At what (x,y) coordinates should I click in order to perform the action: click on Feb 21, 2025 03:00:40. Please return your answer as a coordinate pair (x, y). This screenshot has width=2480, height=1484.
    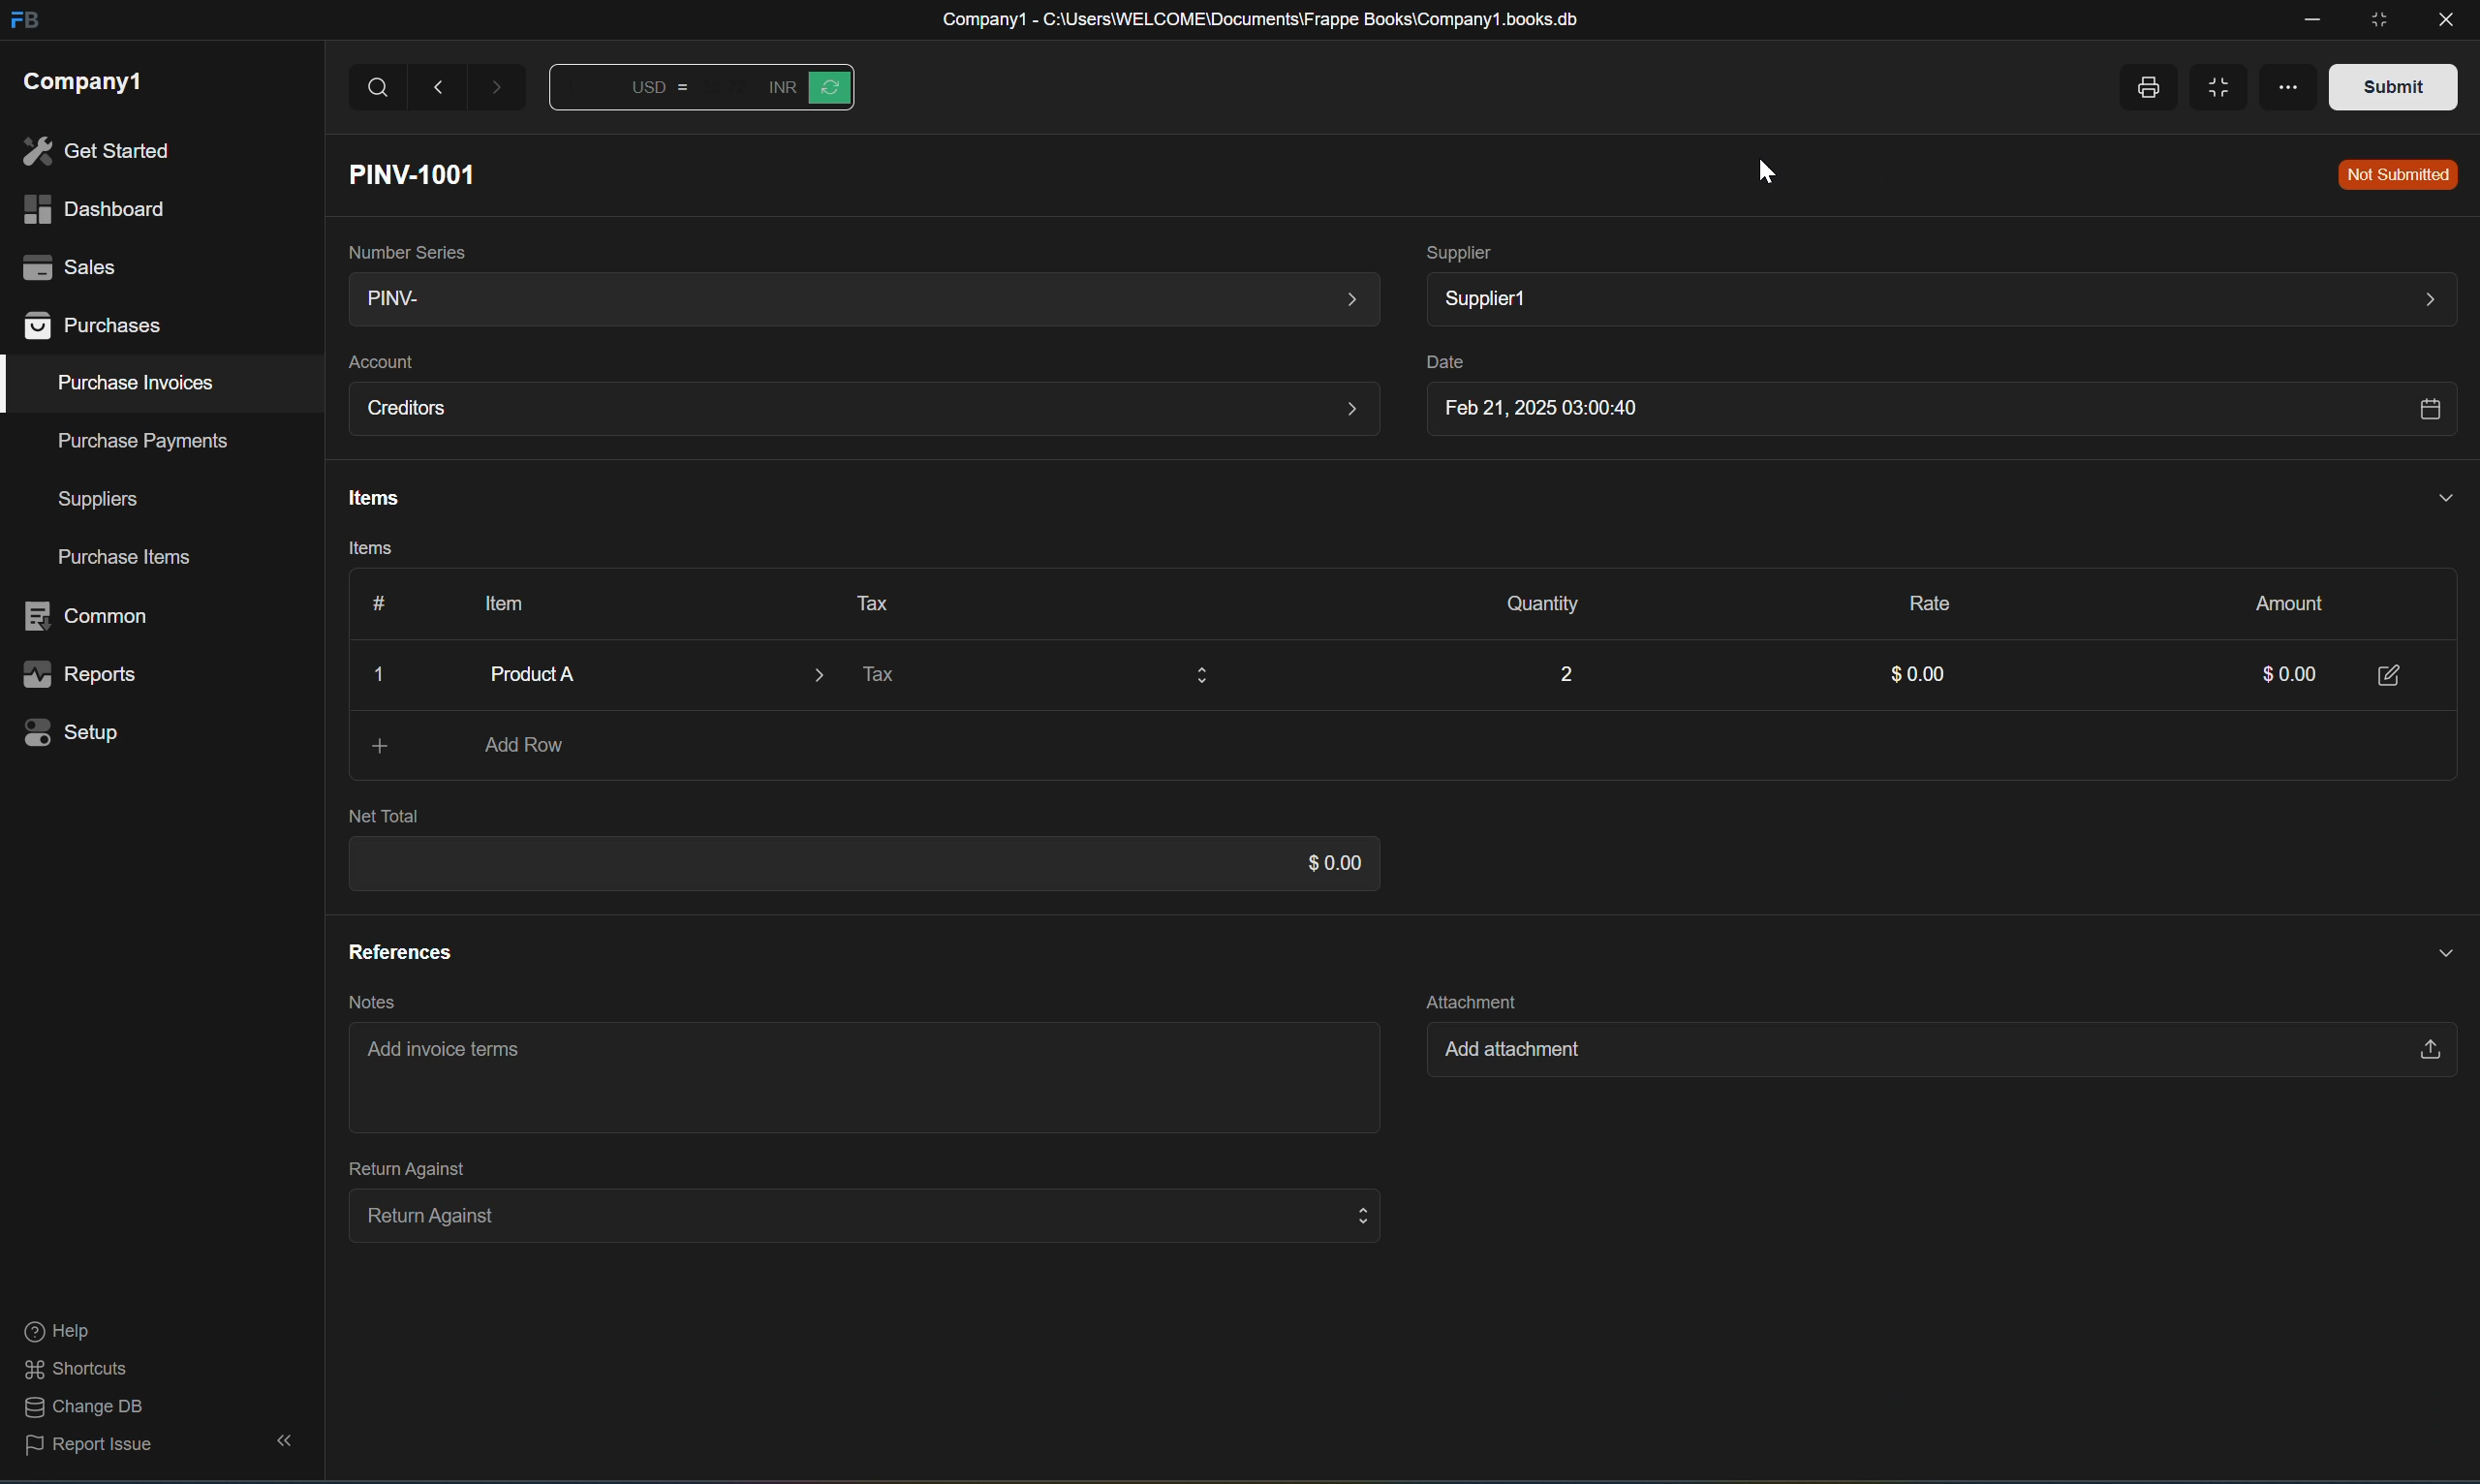
    Looking at the image, I should click on (1935, 412).